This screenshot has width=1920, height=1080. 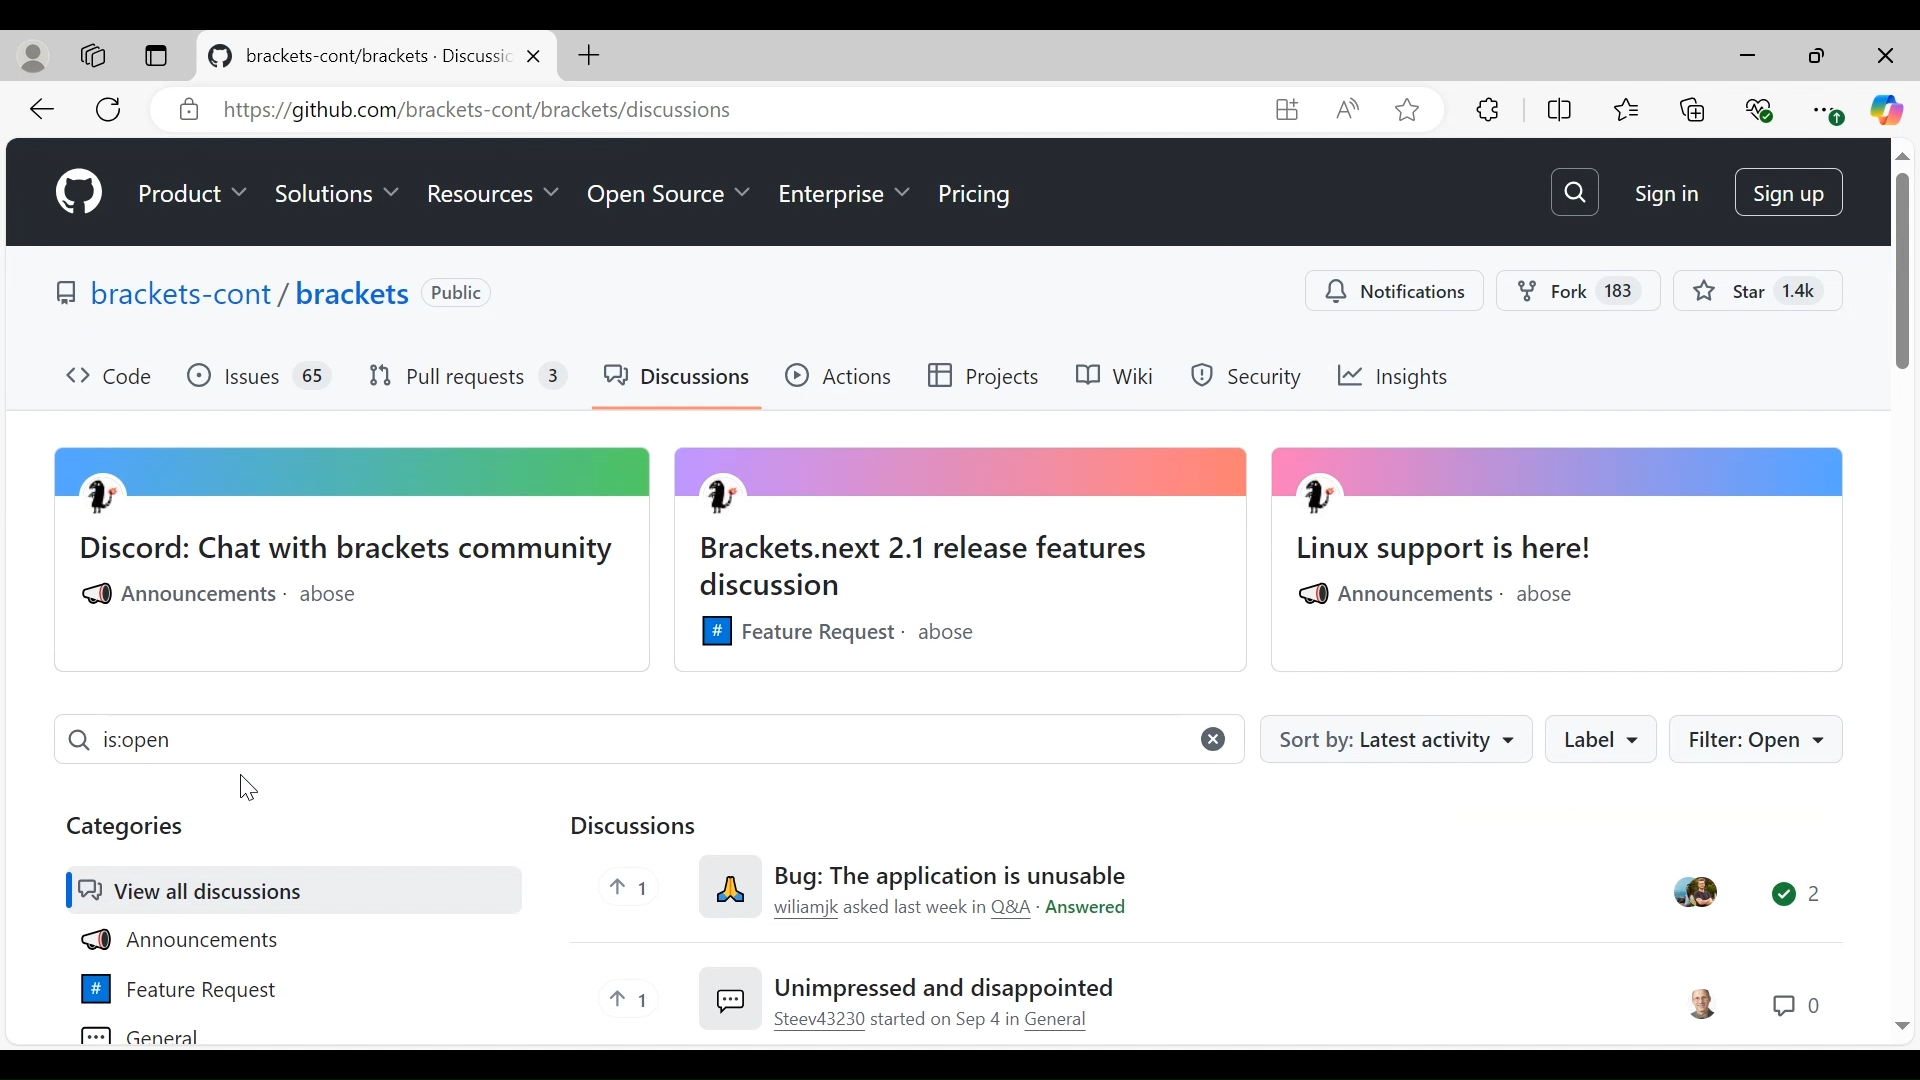 What do you see at coordinates (482, 111) in the screenshot?
I see `&)  https:/github.com/brackets-cont/brackets/discussions` at bounding box center [482, 111].